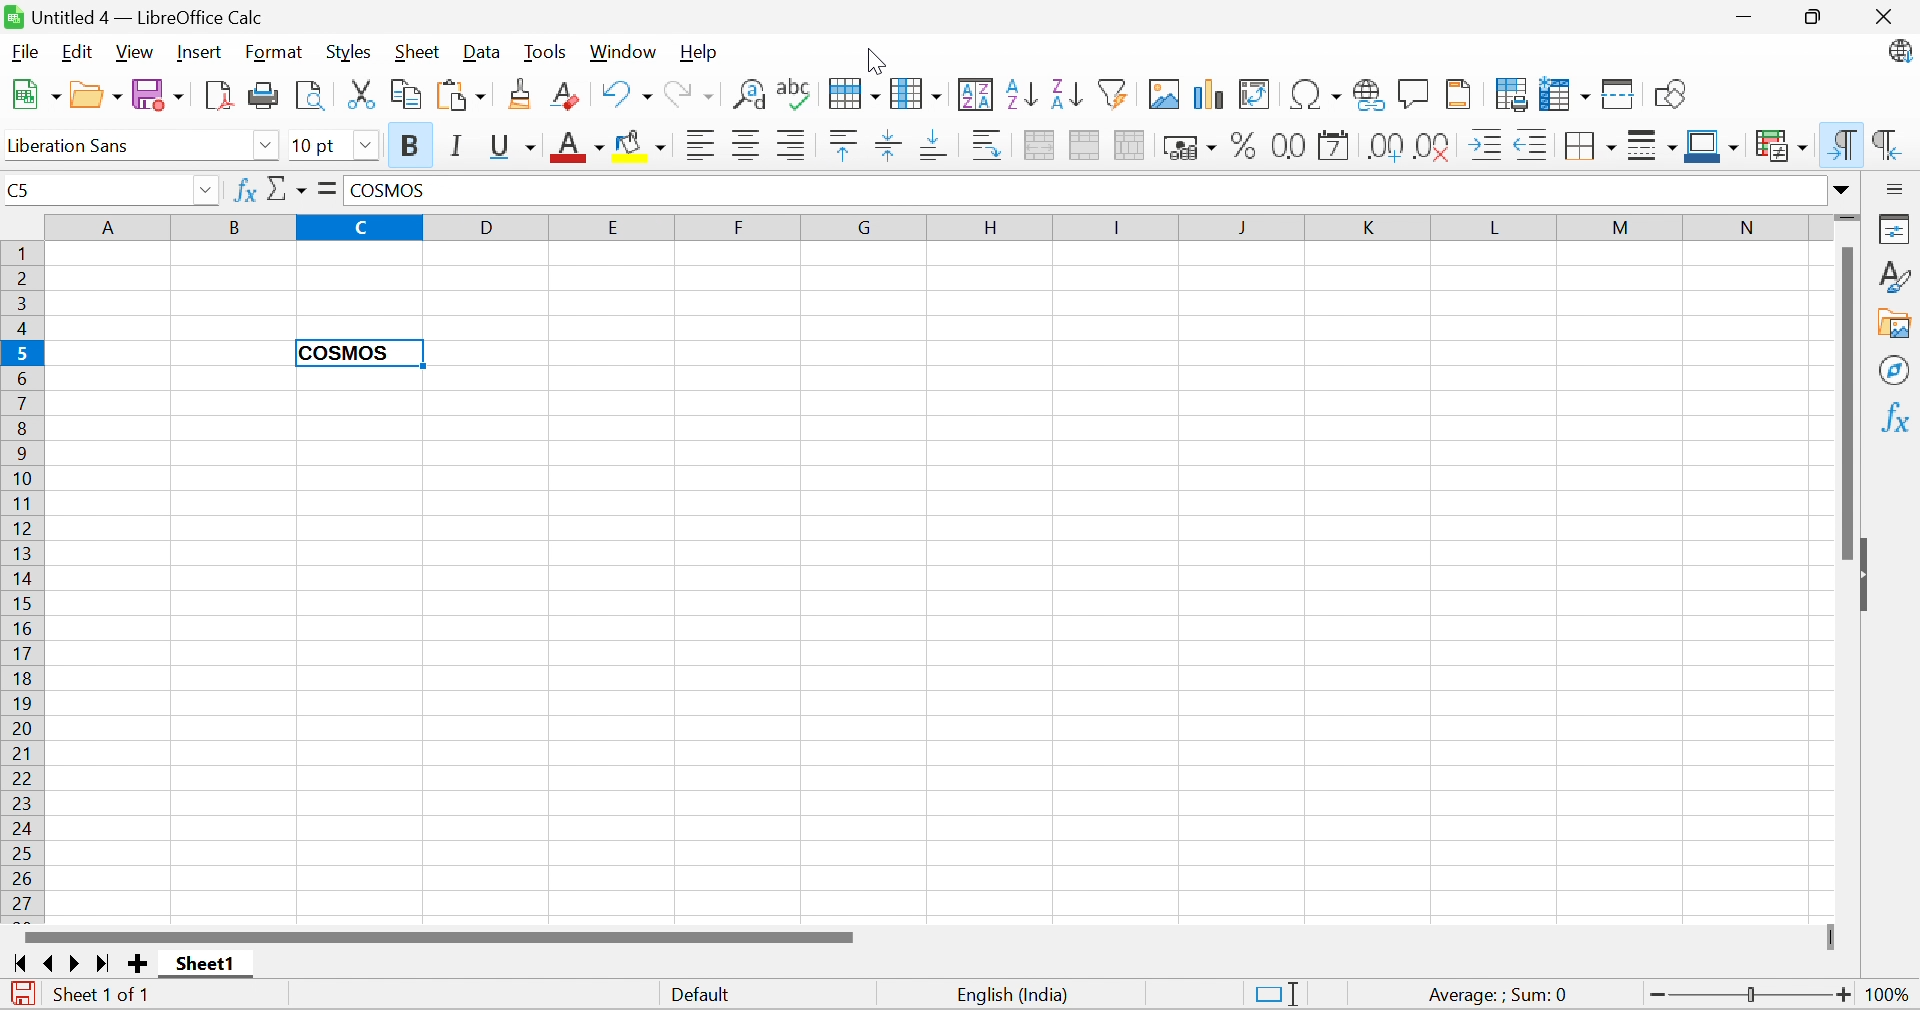  Describe the element at coordinates (1844, 145) in the screenshot. I see `Left-To-Right` at that location.